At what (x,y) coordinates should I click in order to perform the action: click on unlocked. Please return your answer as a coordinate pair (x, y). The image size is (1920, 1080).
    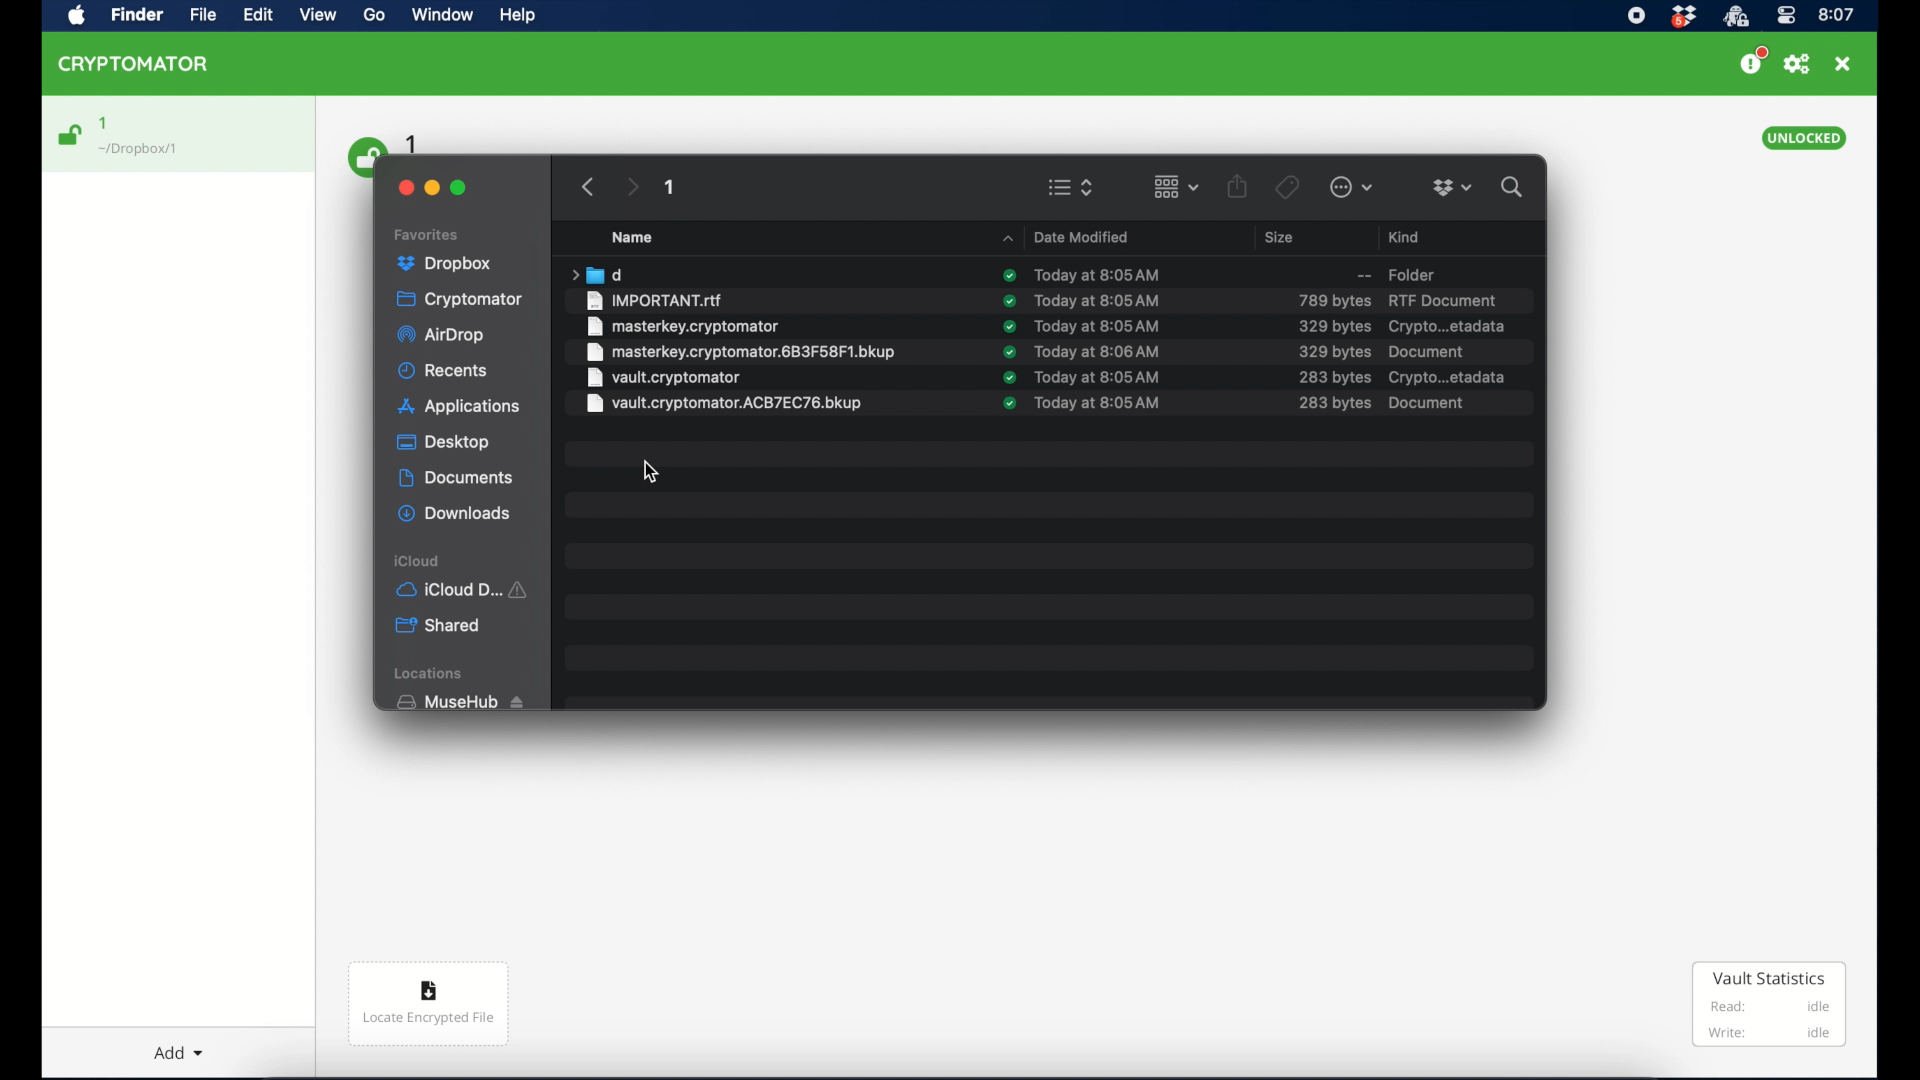
    Looking at the image, I should click on (1805, 138).